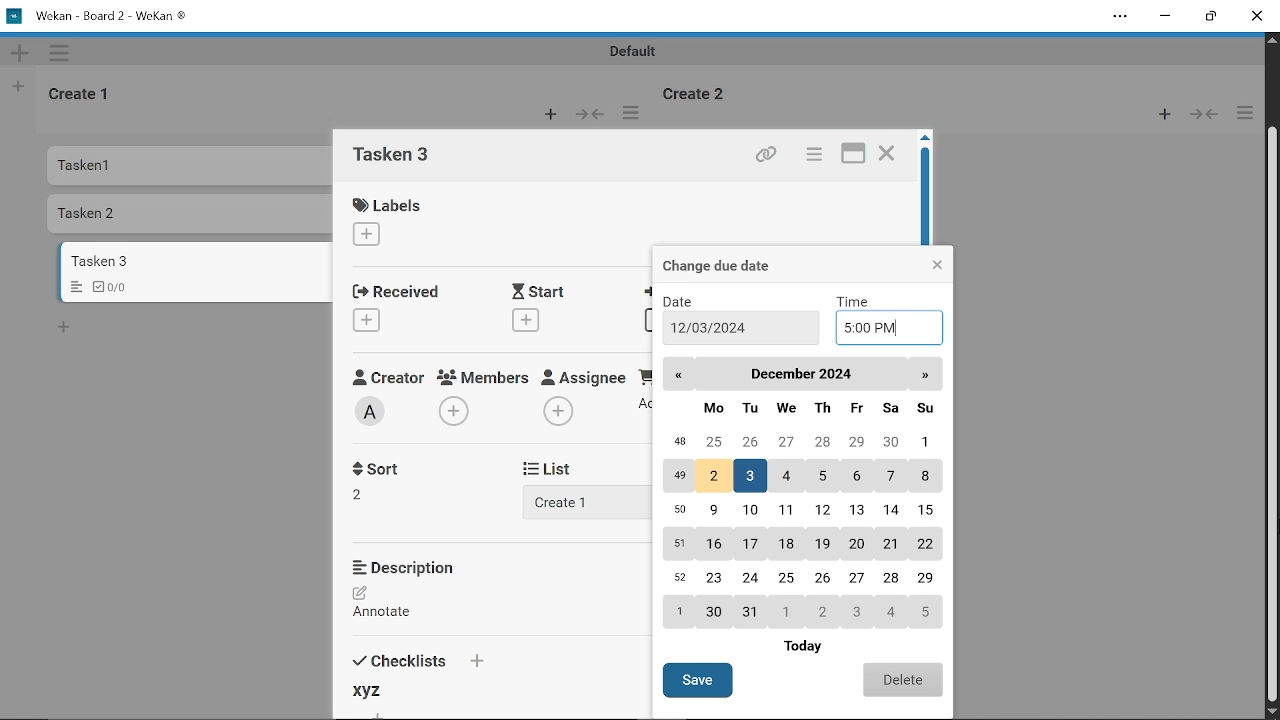  Describe the element at coordinates (572, 501) in the screenshot. I see `Add list` at that location.